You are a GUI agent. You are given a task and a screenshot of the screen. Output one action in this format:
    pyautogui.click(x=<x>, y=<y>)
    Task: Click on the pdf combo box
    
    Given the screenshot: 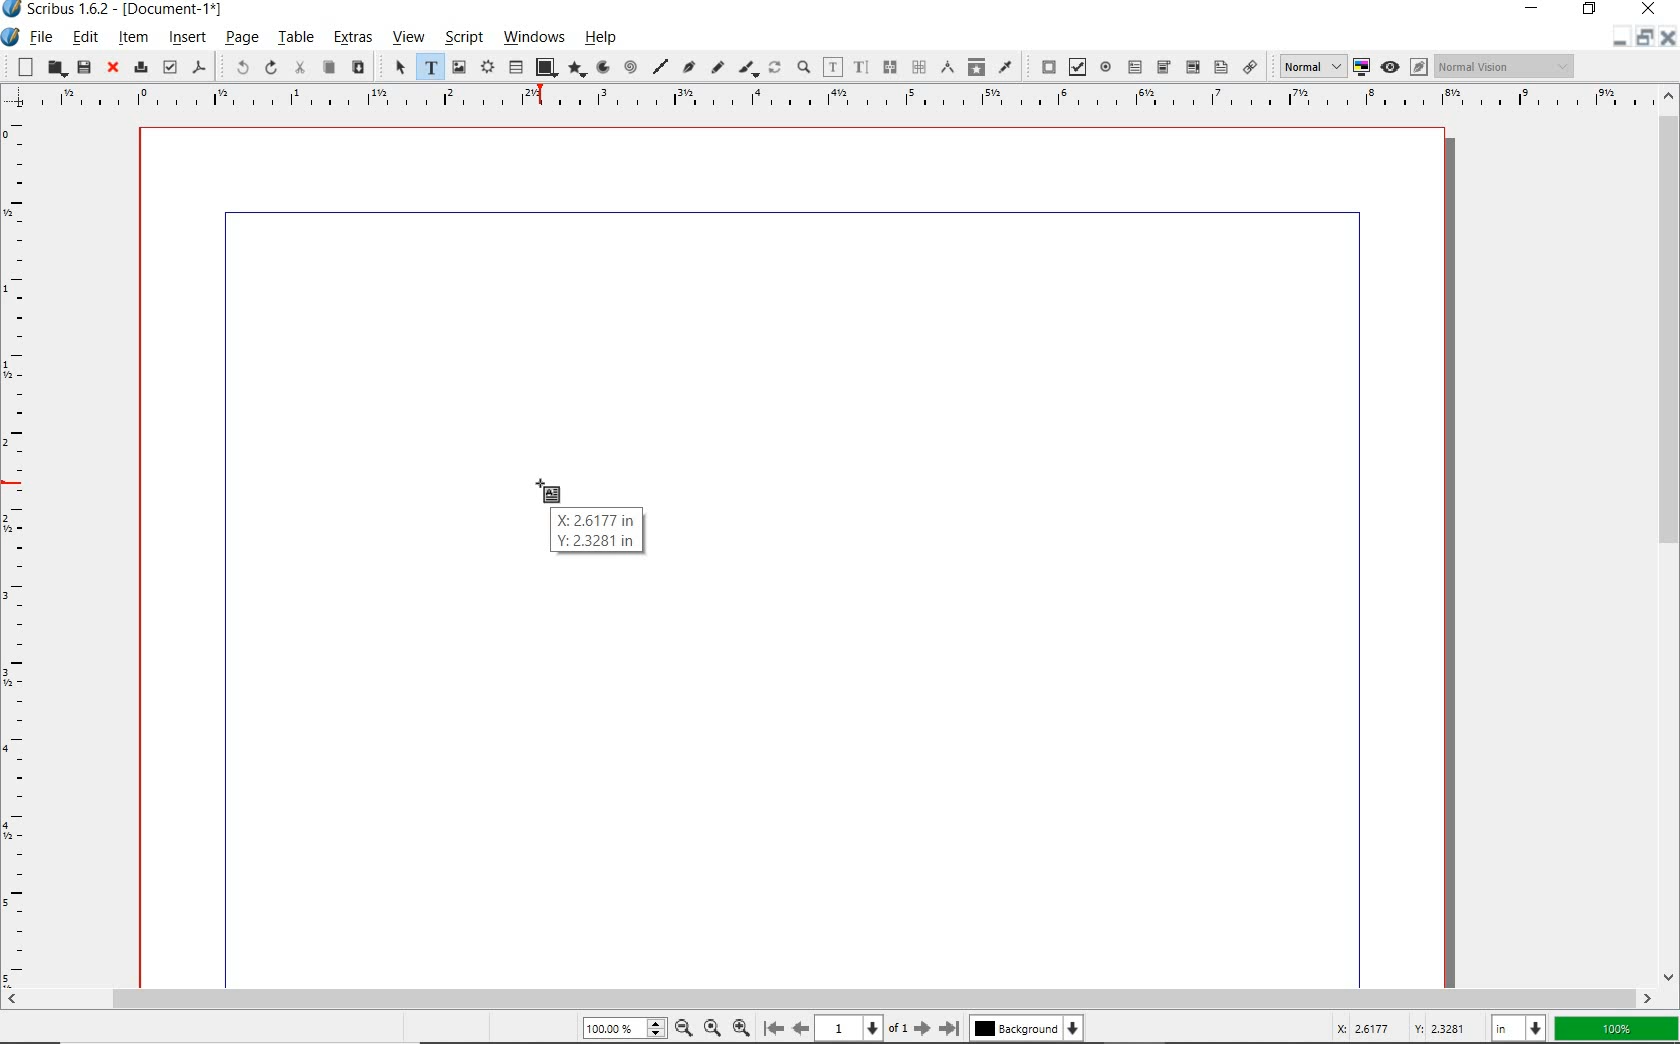 What is the action you would take?
    pyautogui.click(x=1191, y=67)
    